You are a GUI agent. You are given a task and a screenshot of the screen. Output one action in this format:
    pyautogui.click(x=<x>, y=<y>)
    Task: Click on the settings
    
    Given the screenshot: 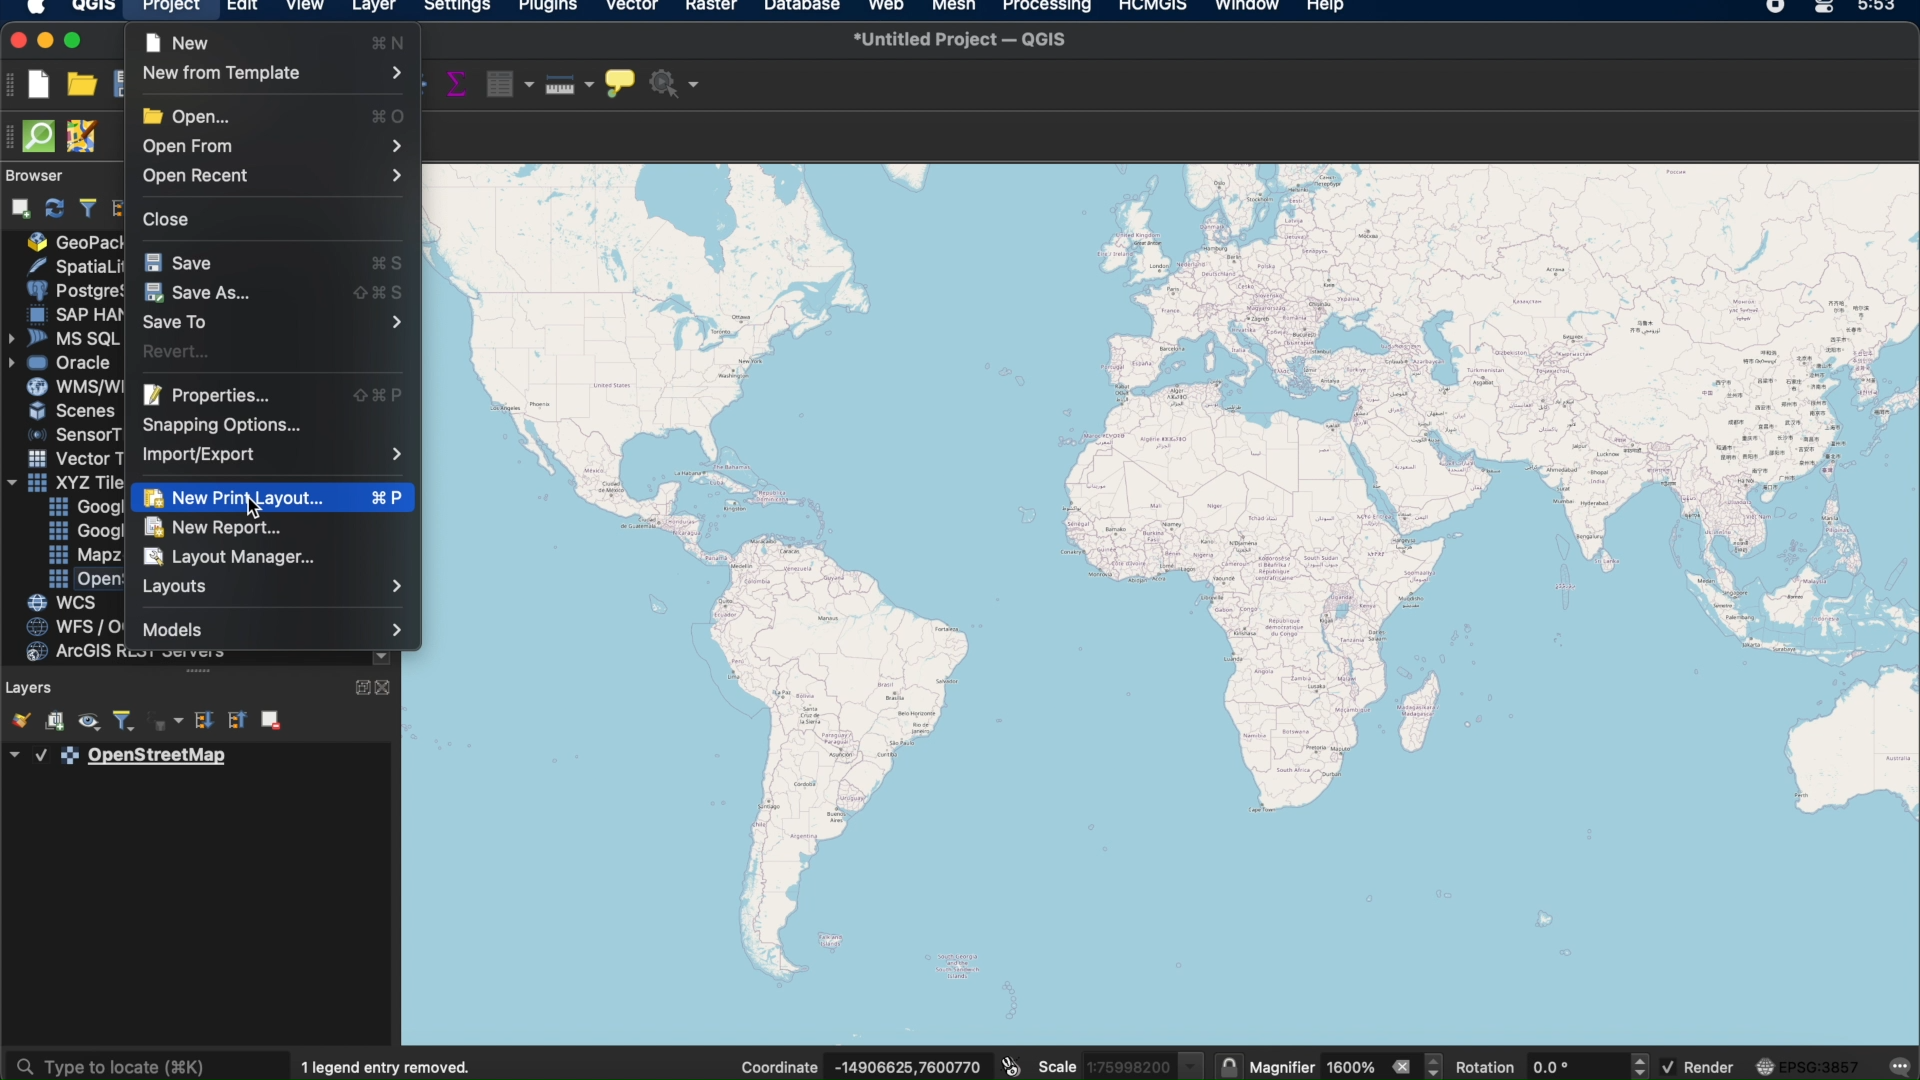 What is the action you would take?
    pyautogui.click(x=458, y=8)
    